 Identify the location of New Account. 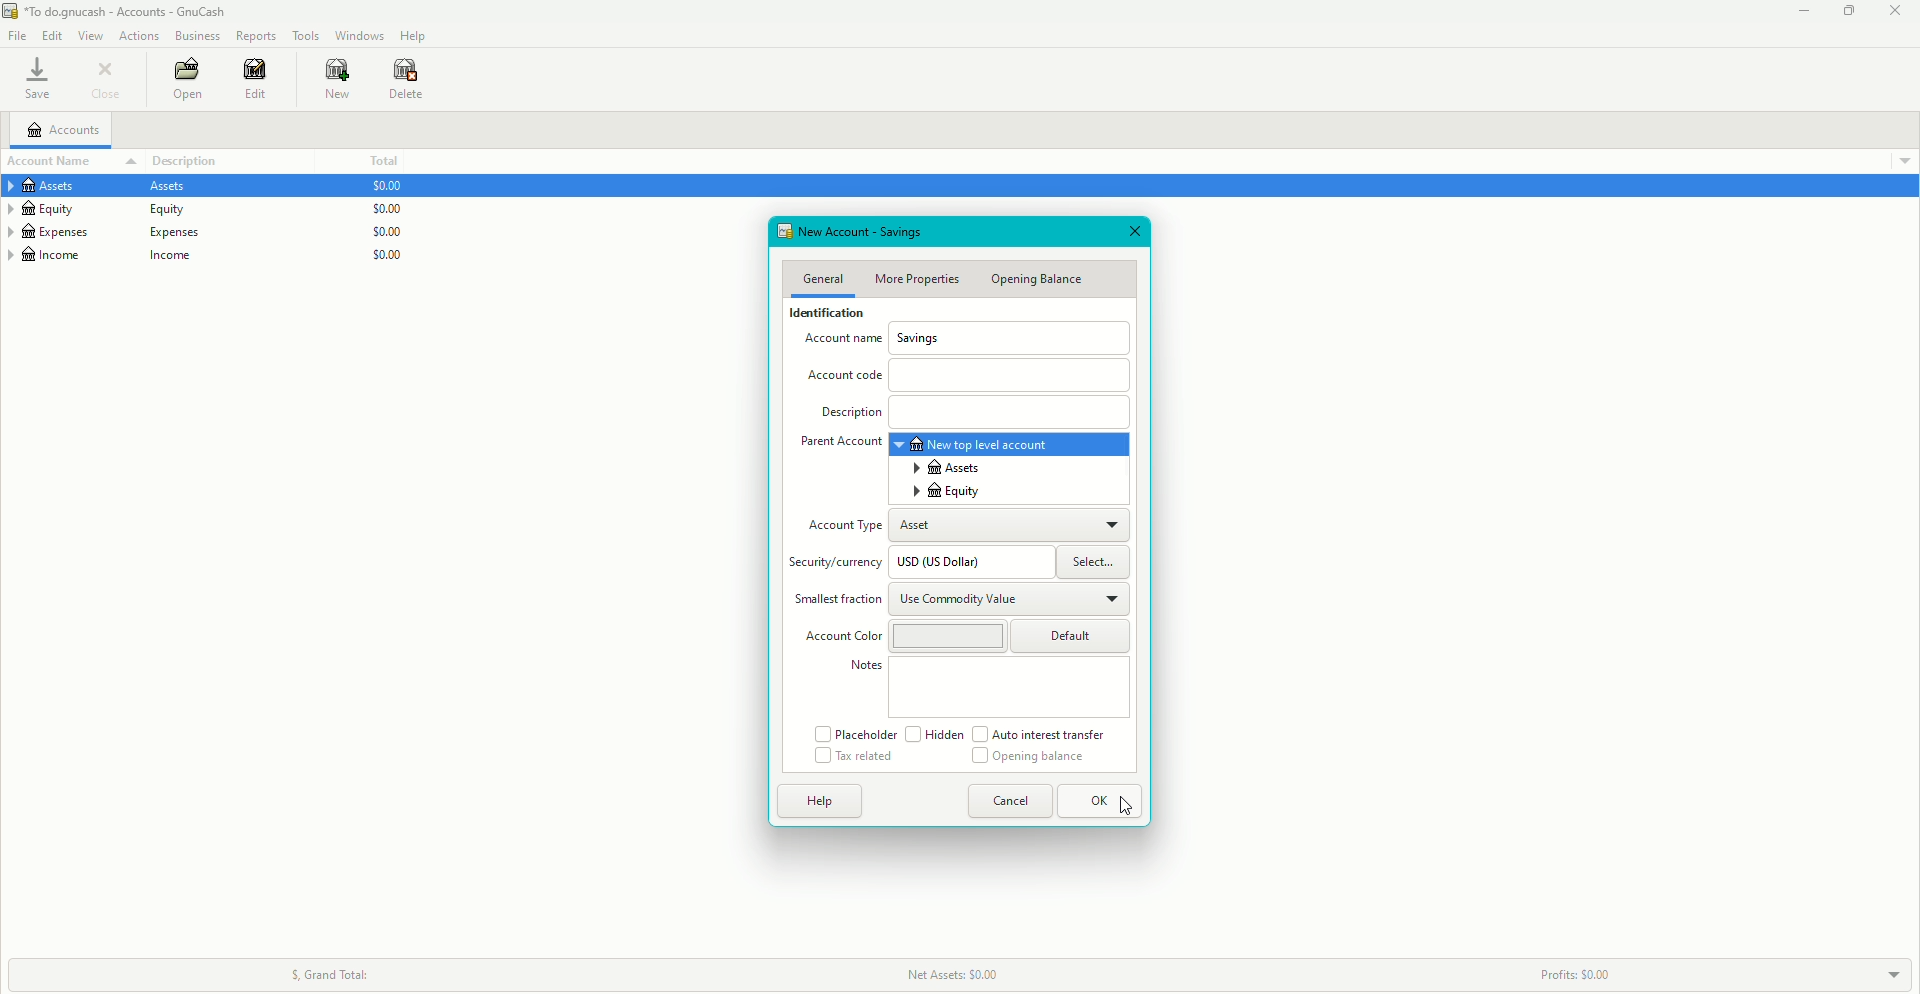
(881, 231).